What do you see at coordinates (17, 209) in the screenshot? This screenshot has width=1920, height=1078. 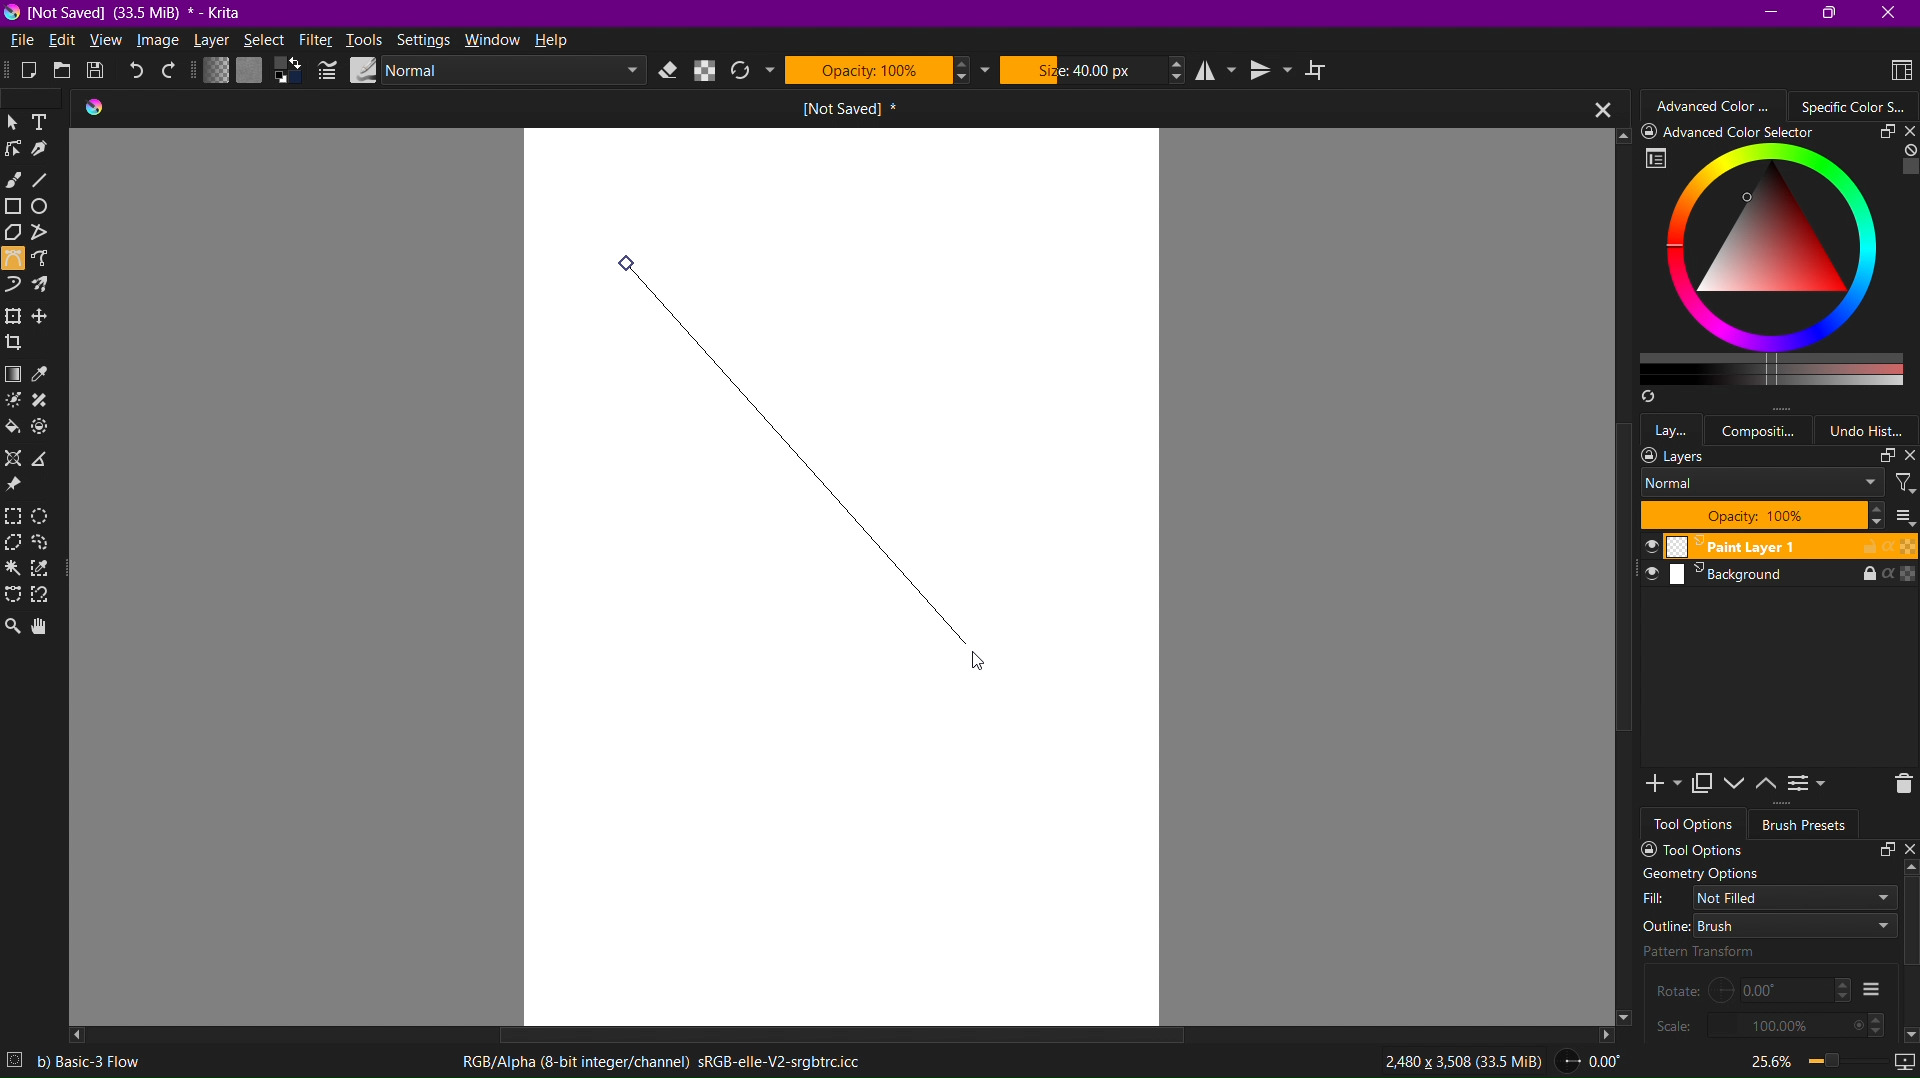 I see `Rectangle Tool` at bounding box center [17, 209].